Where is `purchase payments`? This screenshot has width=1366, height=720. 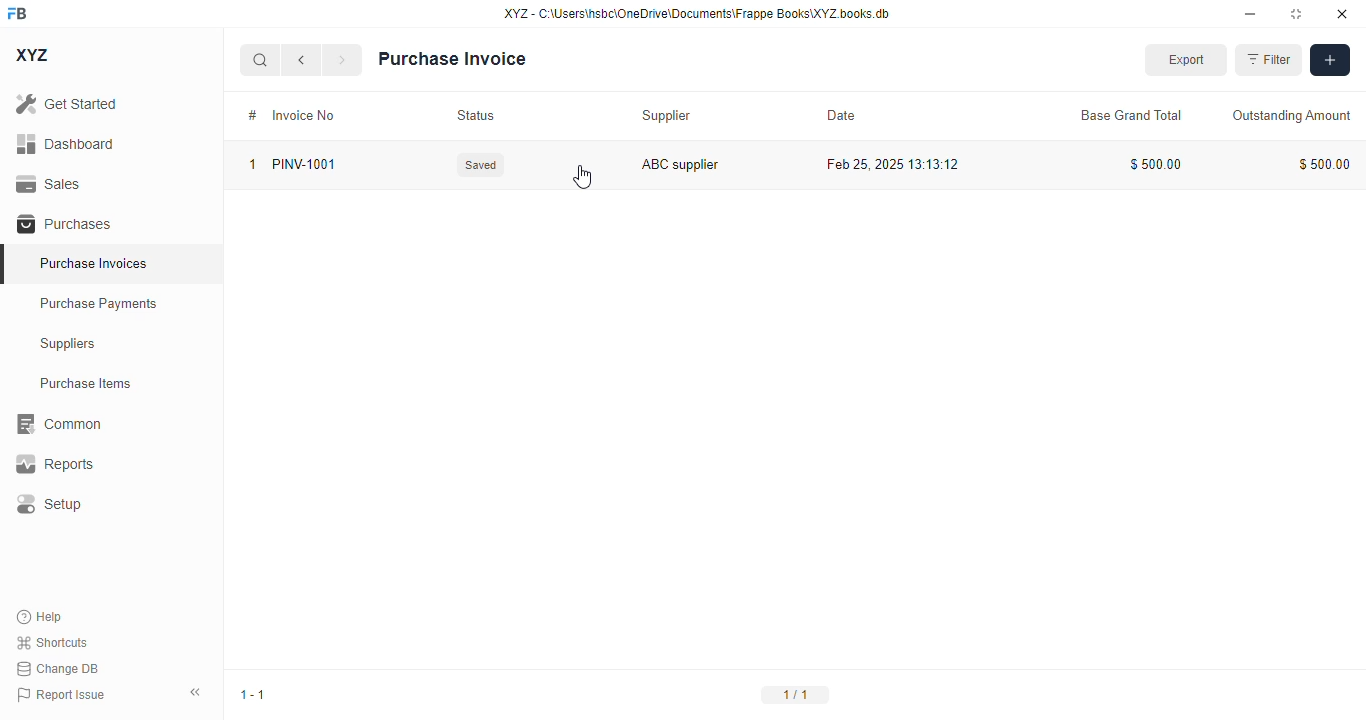 purchase payments is located at coordinates (99, 303).